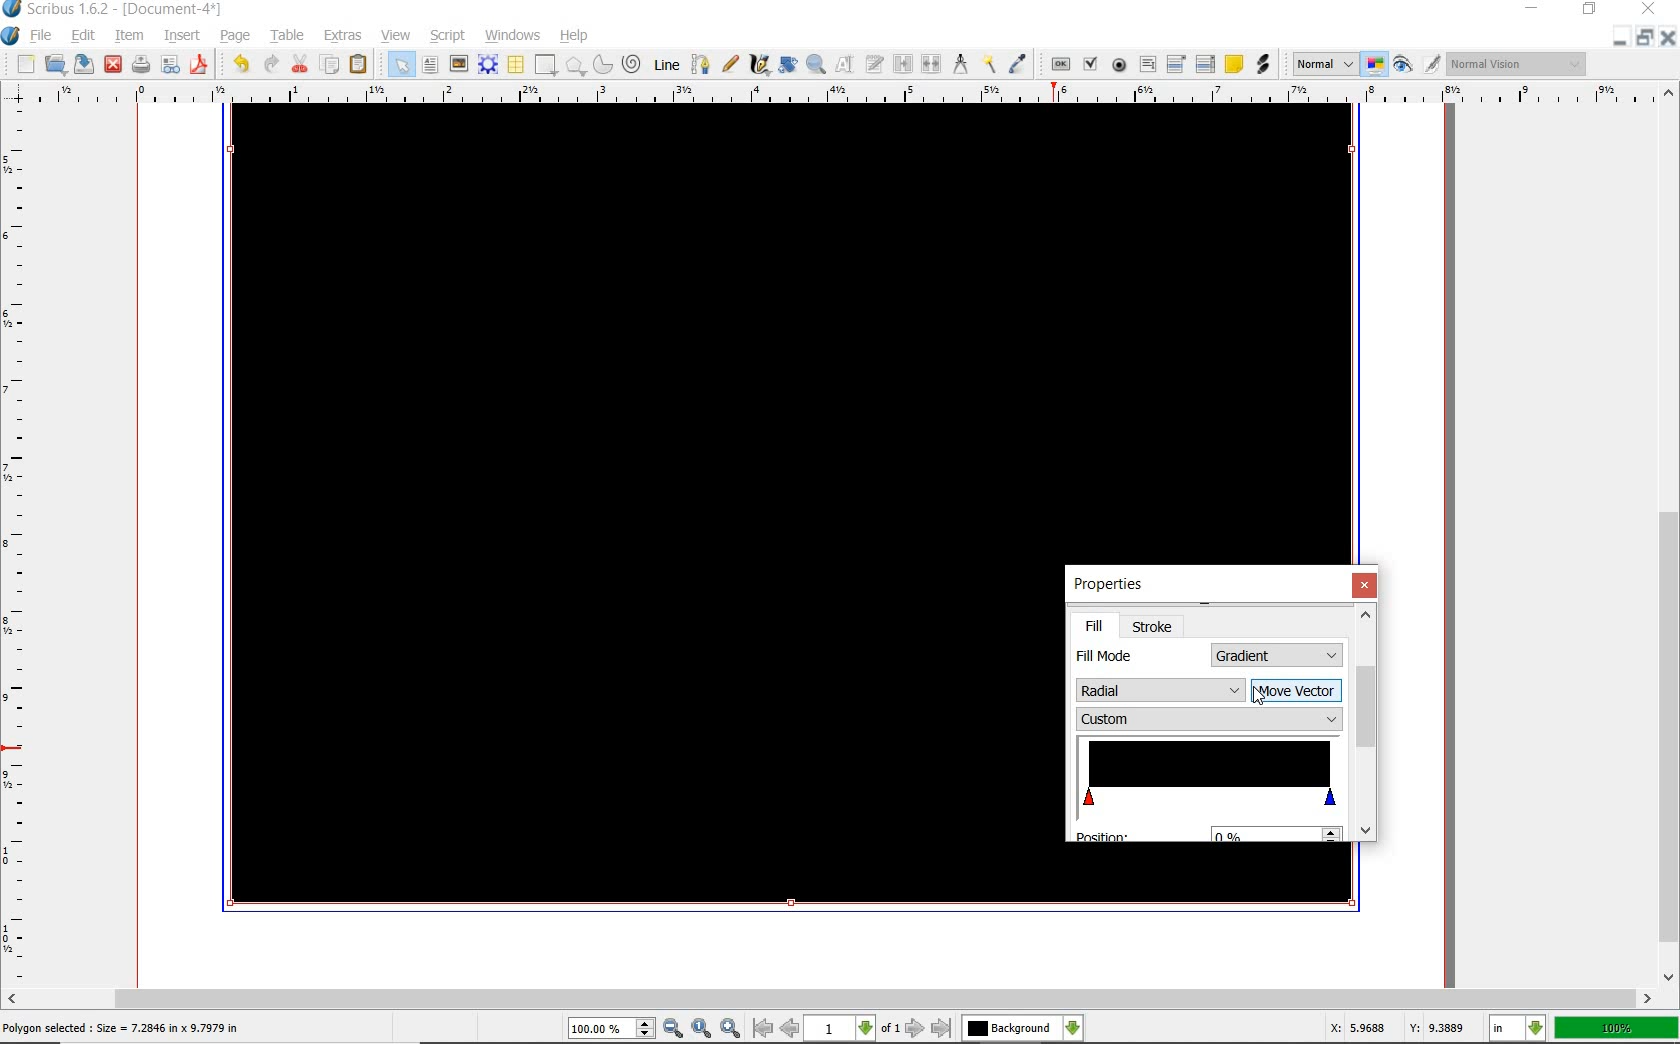 This screenshot has height=1044, width=1680. What do you see at coordinates (900, 63) in the screenshot?
I see `link text frames` at bounding box center [900, 63].